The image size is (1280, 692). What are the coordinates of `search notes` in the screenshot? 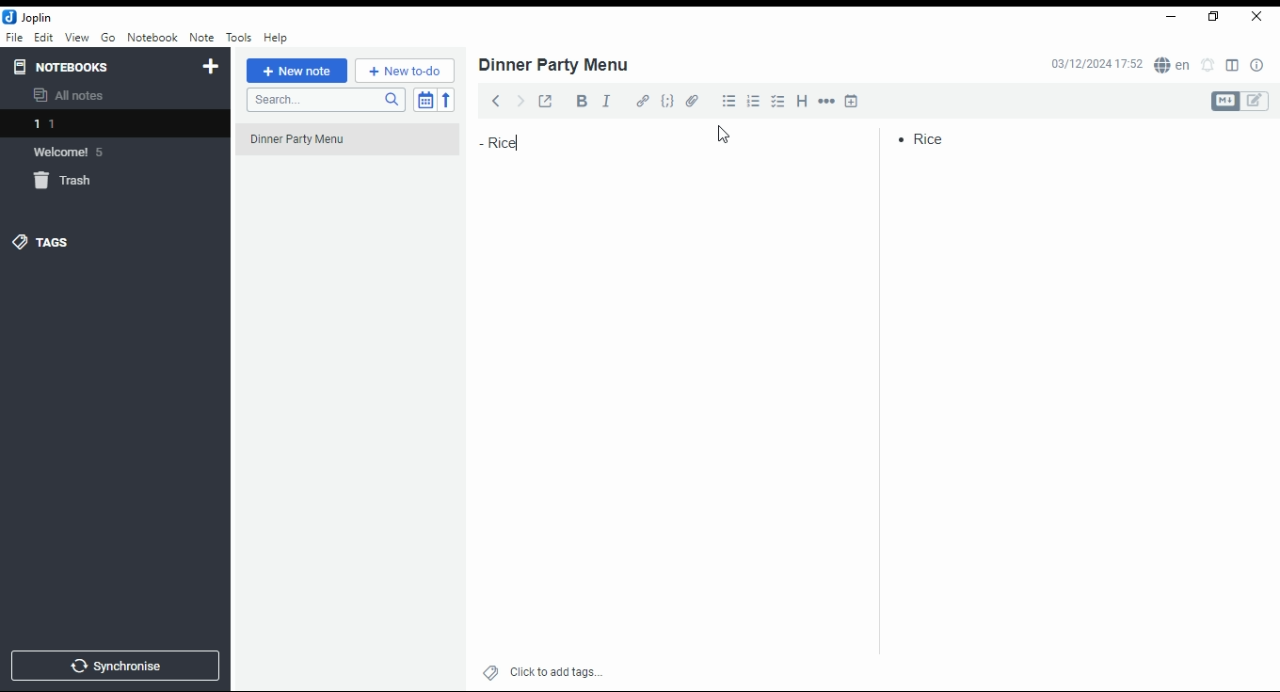 It's located at (324, 101).